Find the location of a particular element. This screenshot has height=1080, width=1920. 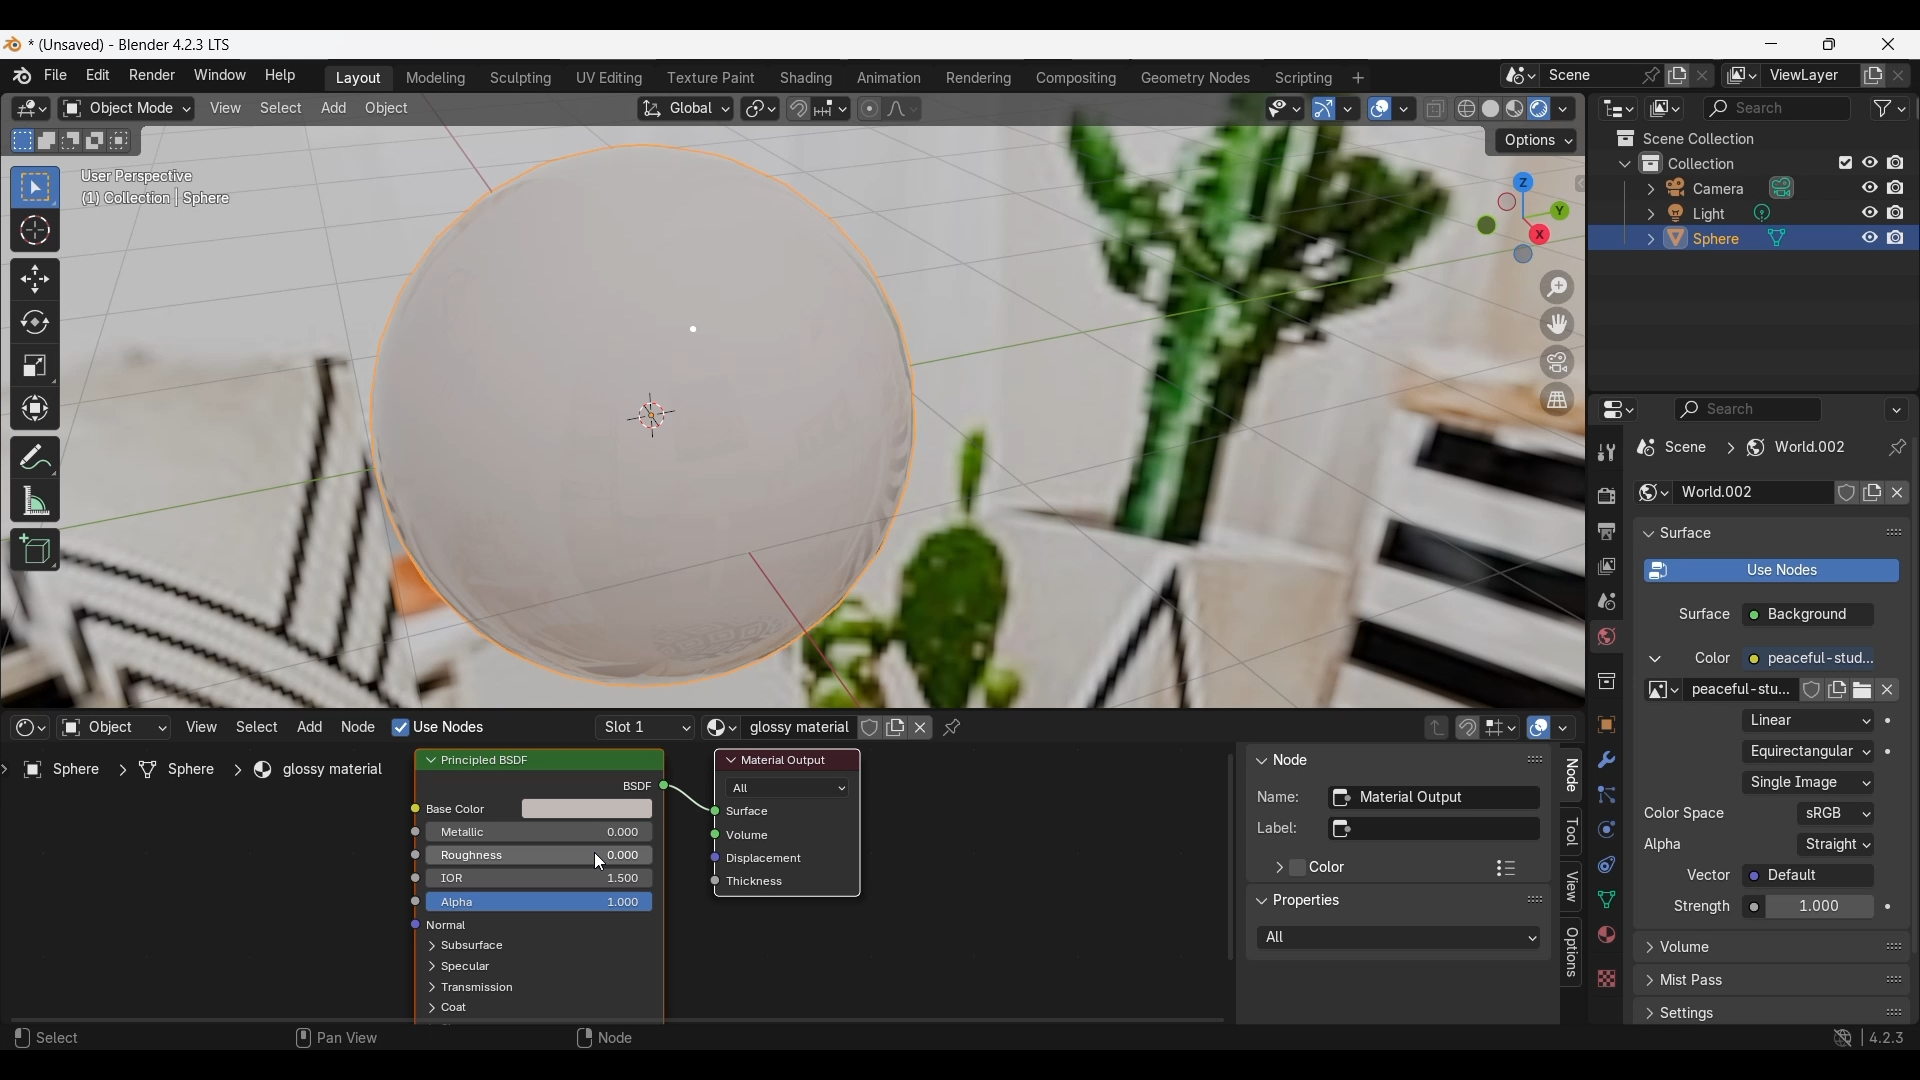

Unlink data block is located at coordinates (920, 727).